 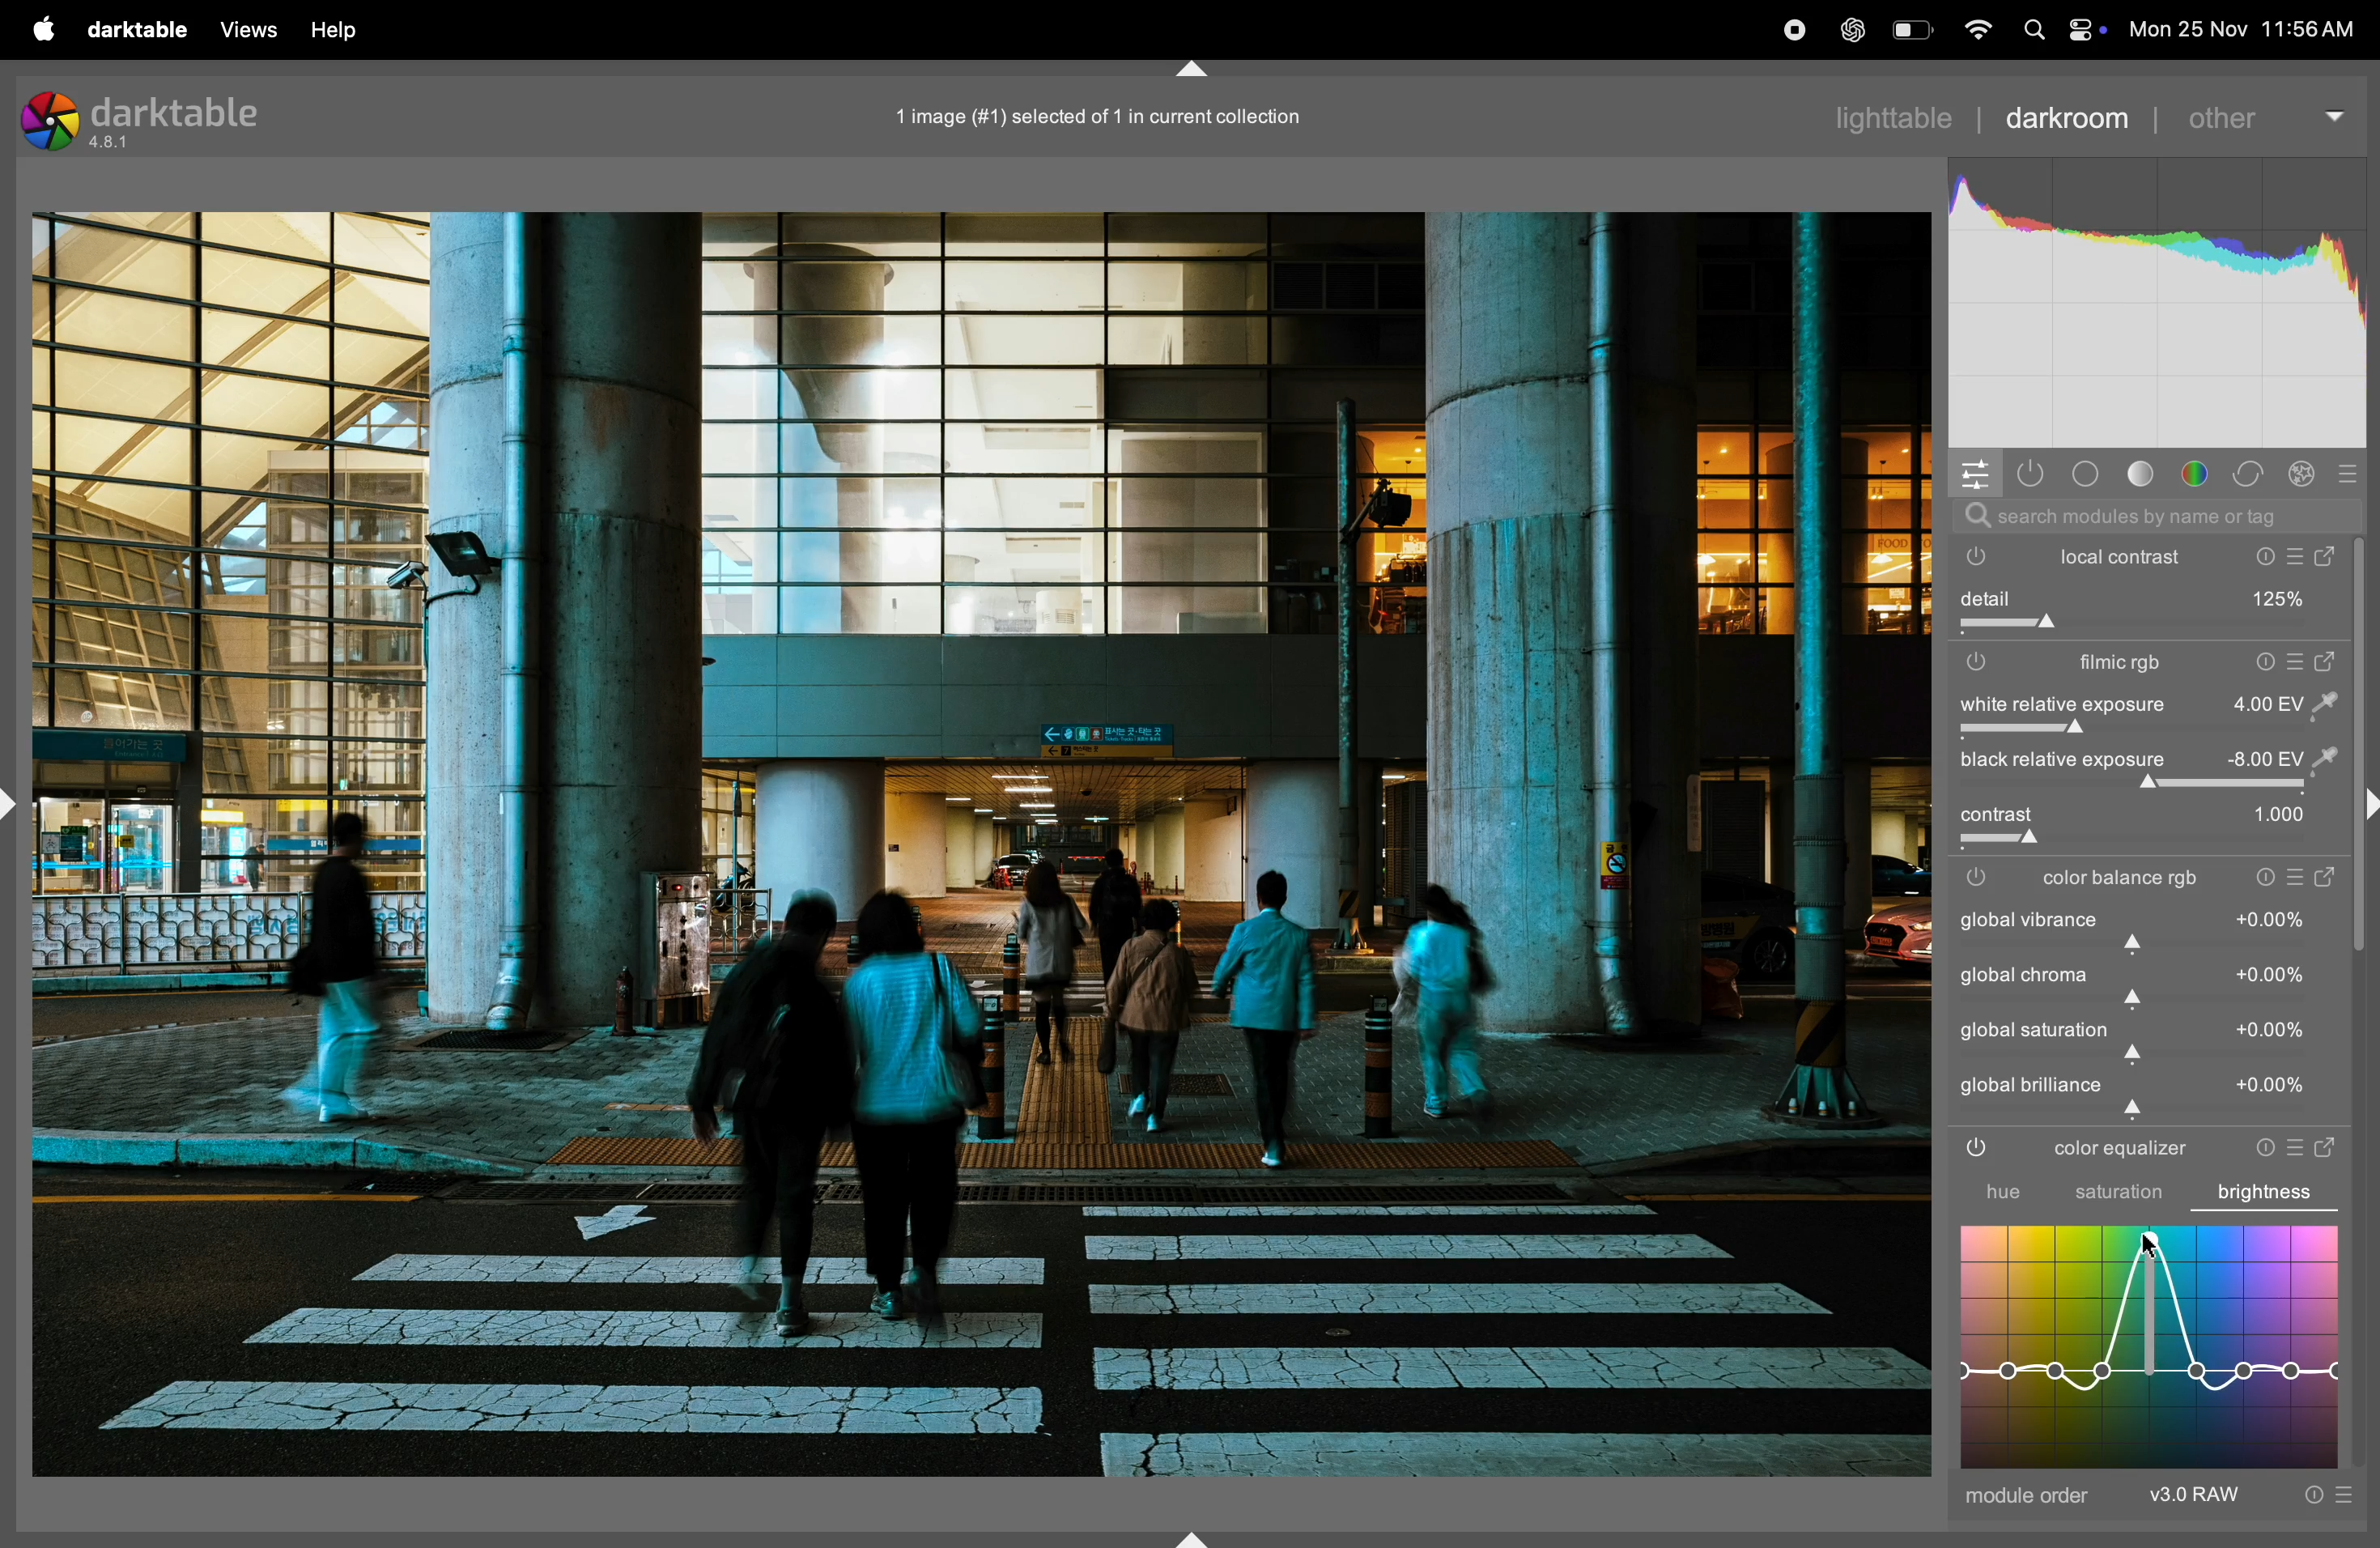 I want to click on image title, so click(x=1128, y=116).